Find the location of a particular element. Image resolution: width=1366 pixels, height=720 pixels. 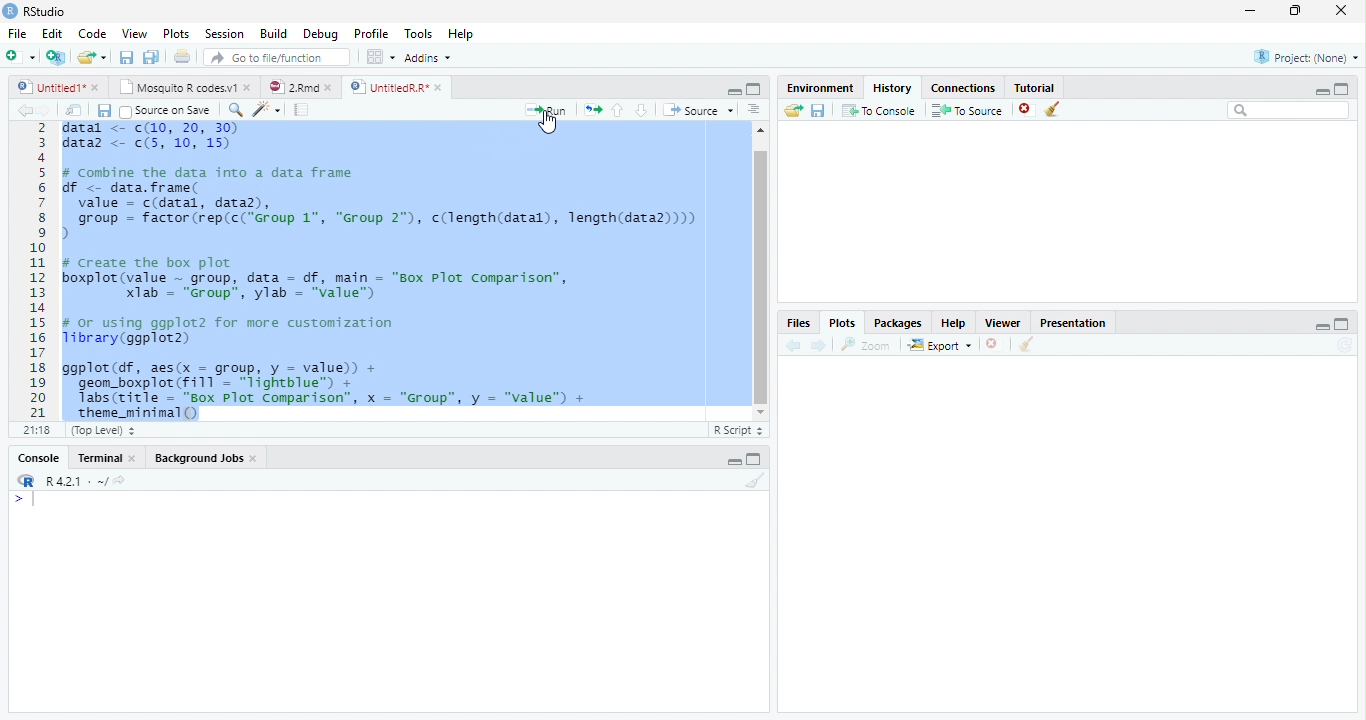

Remove the selected history entries is located at coordinates (1026, 109).